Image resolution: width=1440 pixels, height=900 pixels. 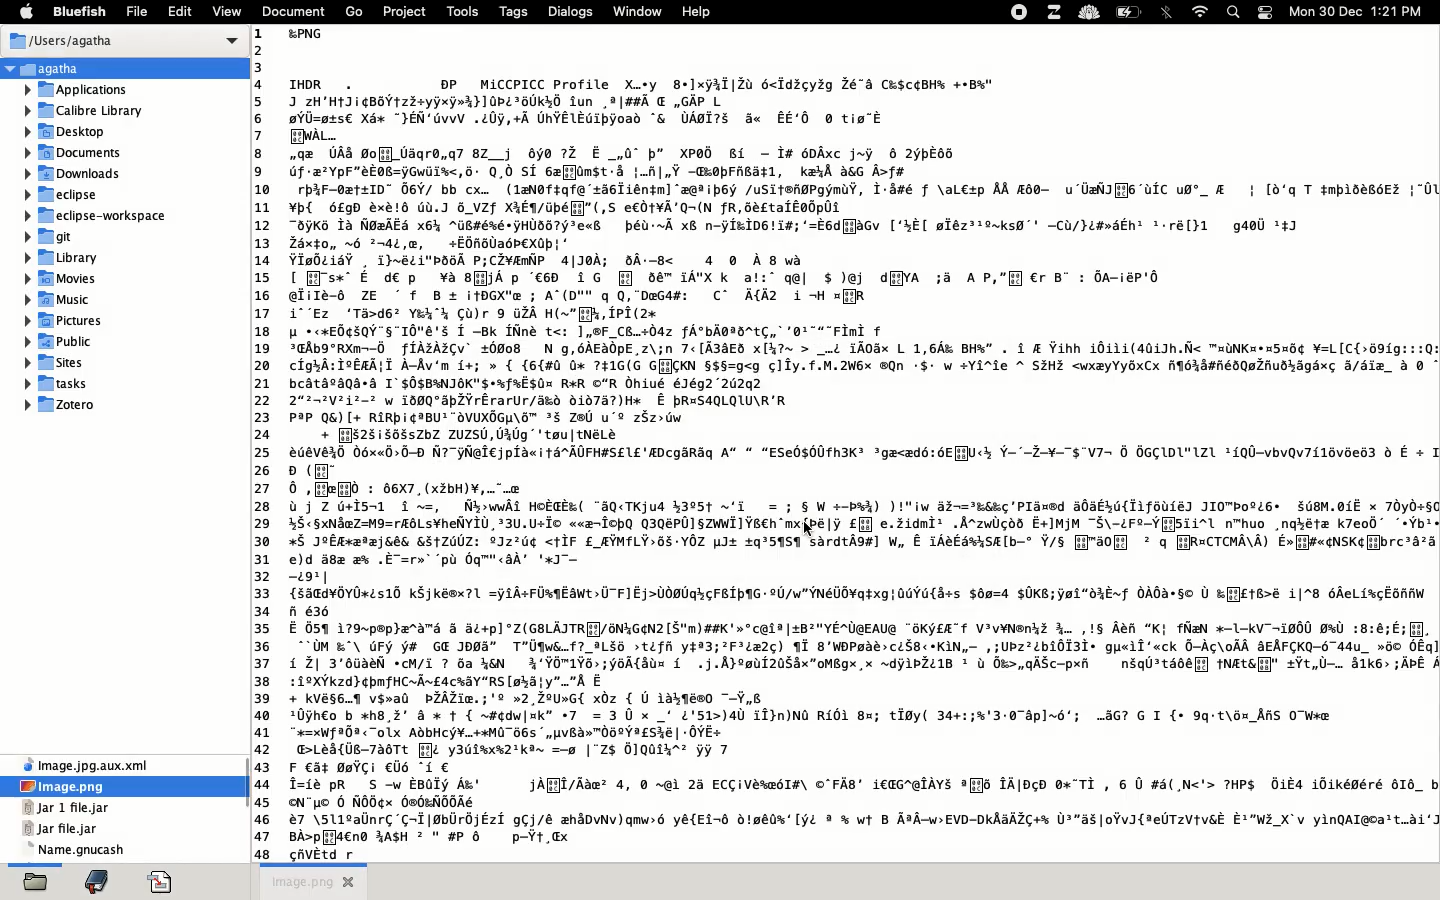 I want to click on users Agatha, so click(x=126, y=44).